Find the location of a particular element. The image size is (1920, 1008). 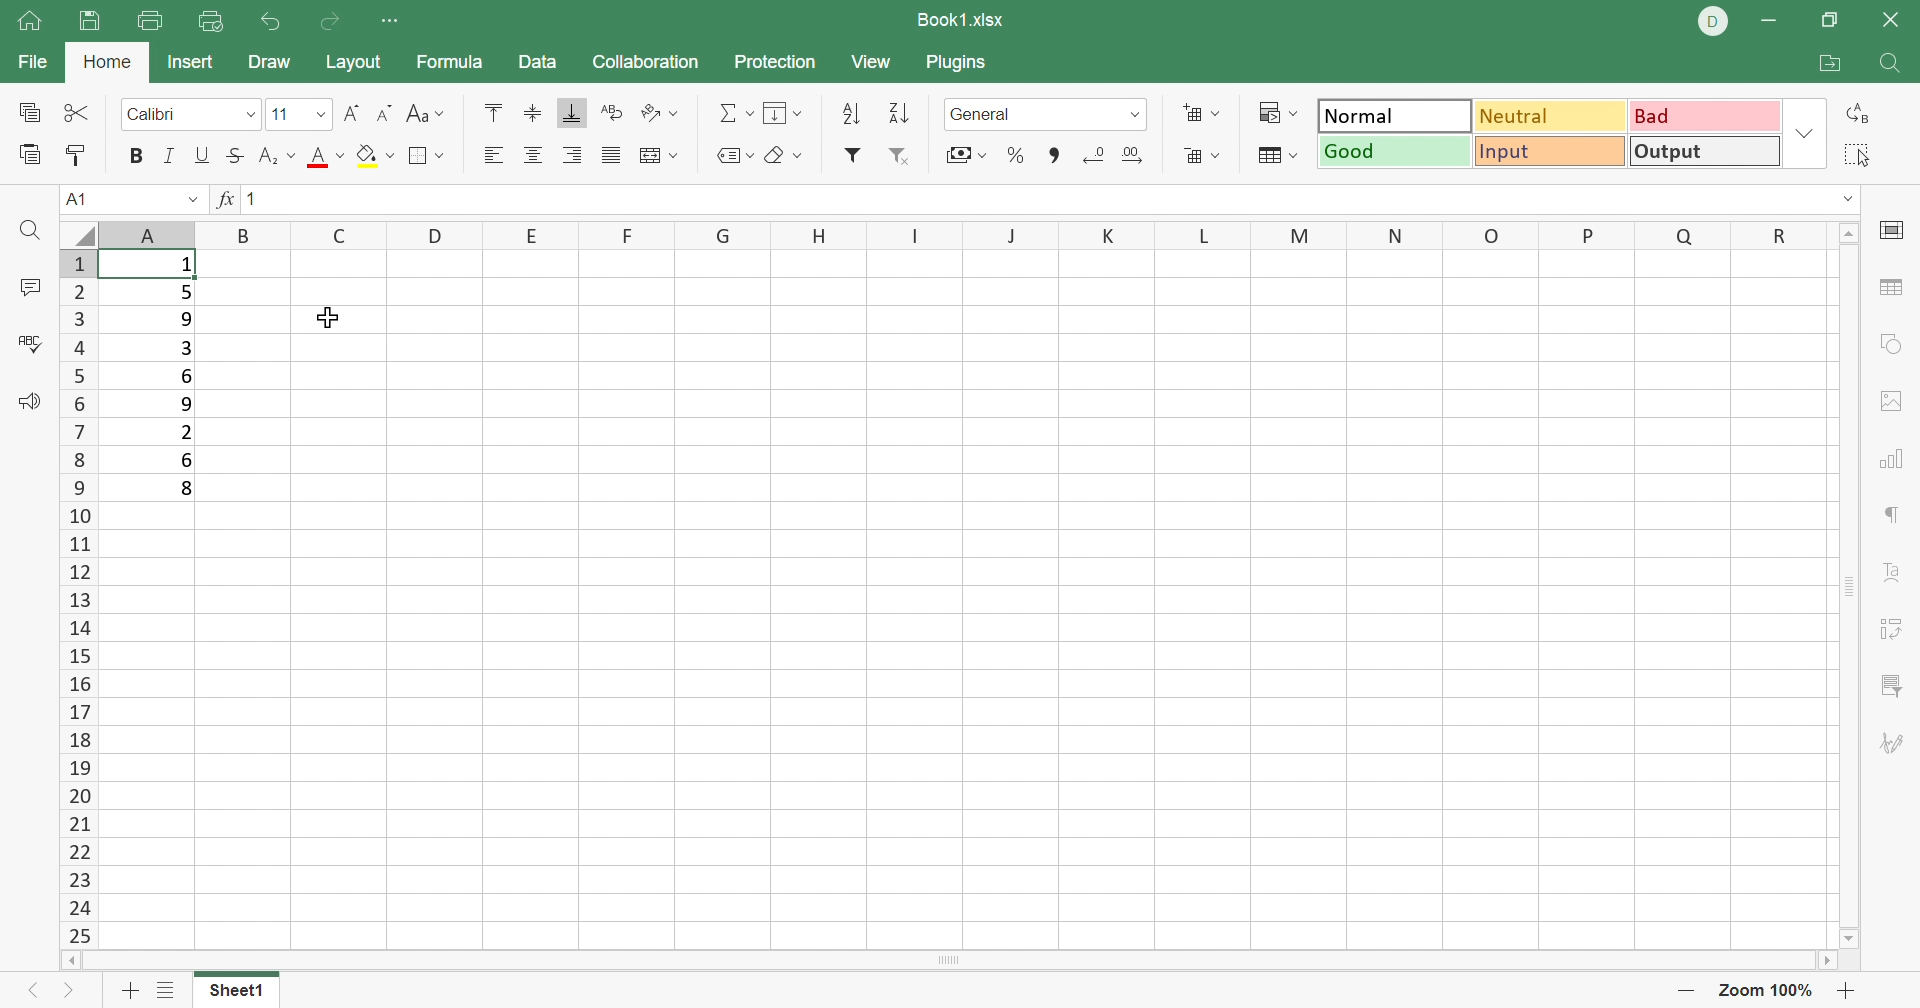

Superscript / subscript is located at coordinates (273, 157).